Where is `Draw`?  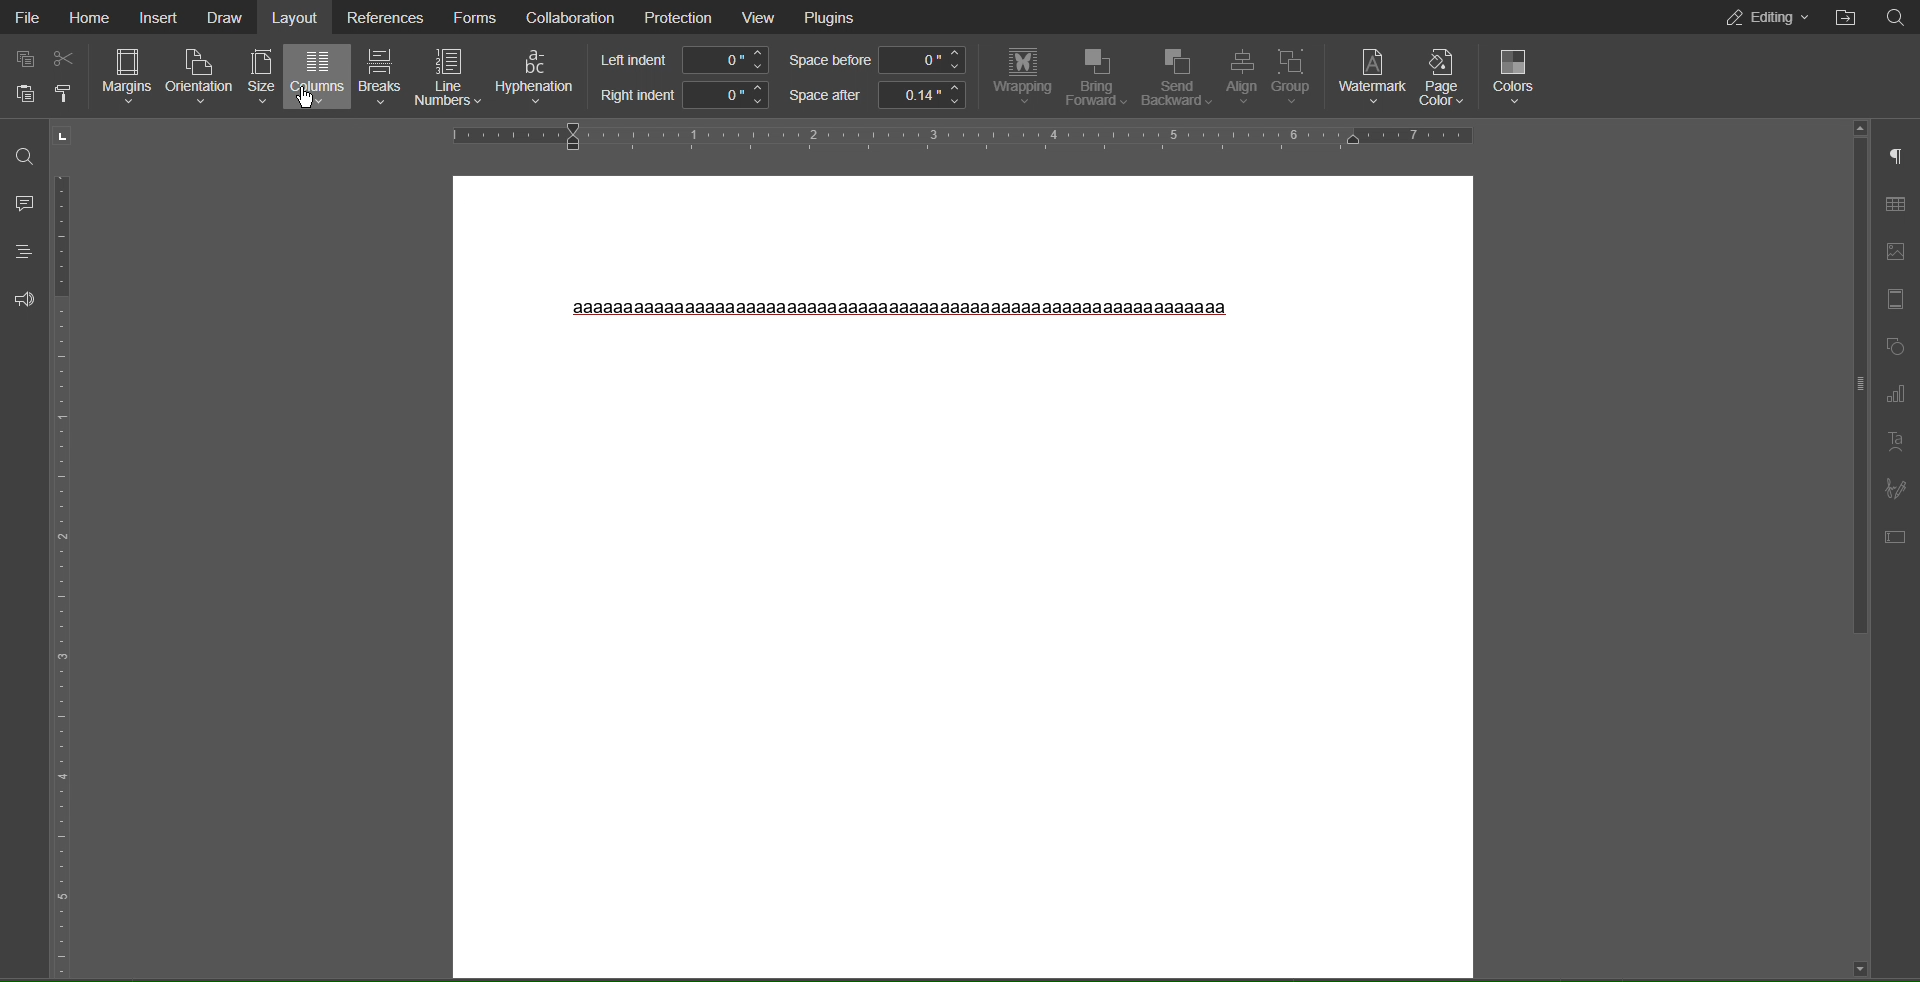
Draw is located at coordinates (227, 18).